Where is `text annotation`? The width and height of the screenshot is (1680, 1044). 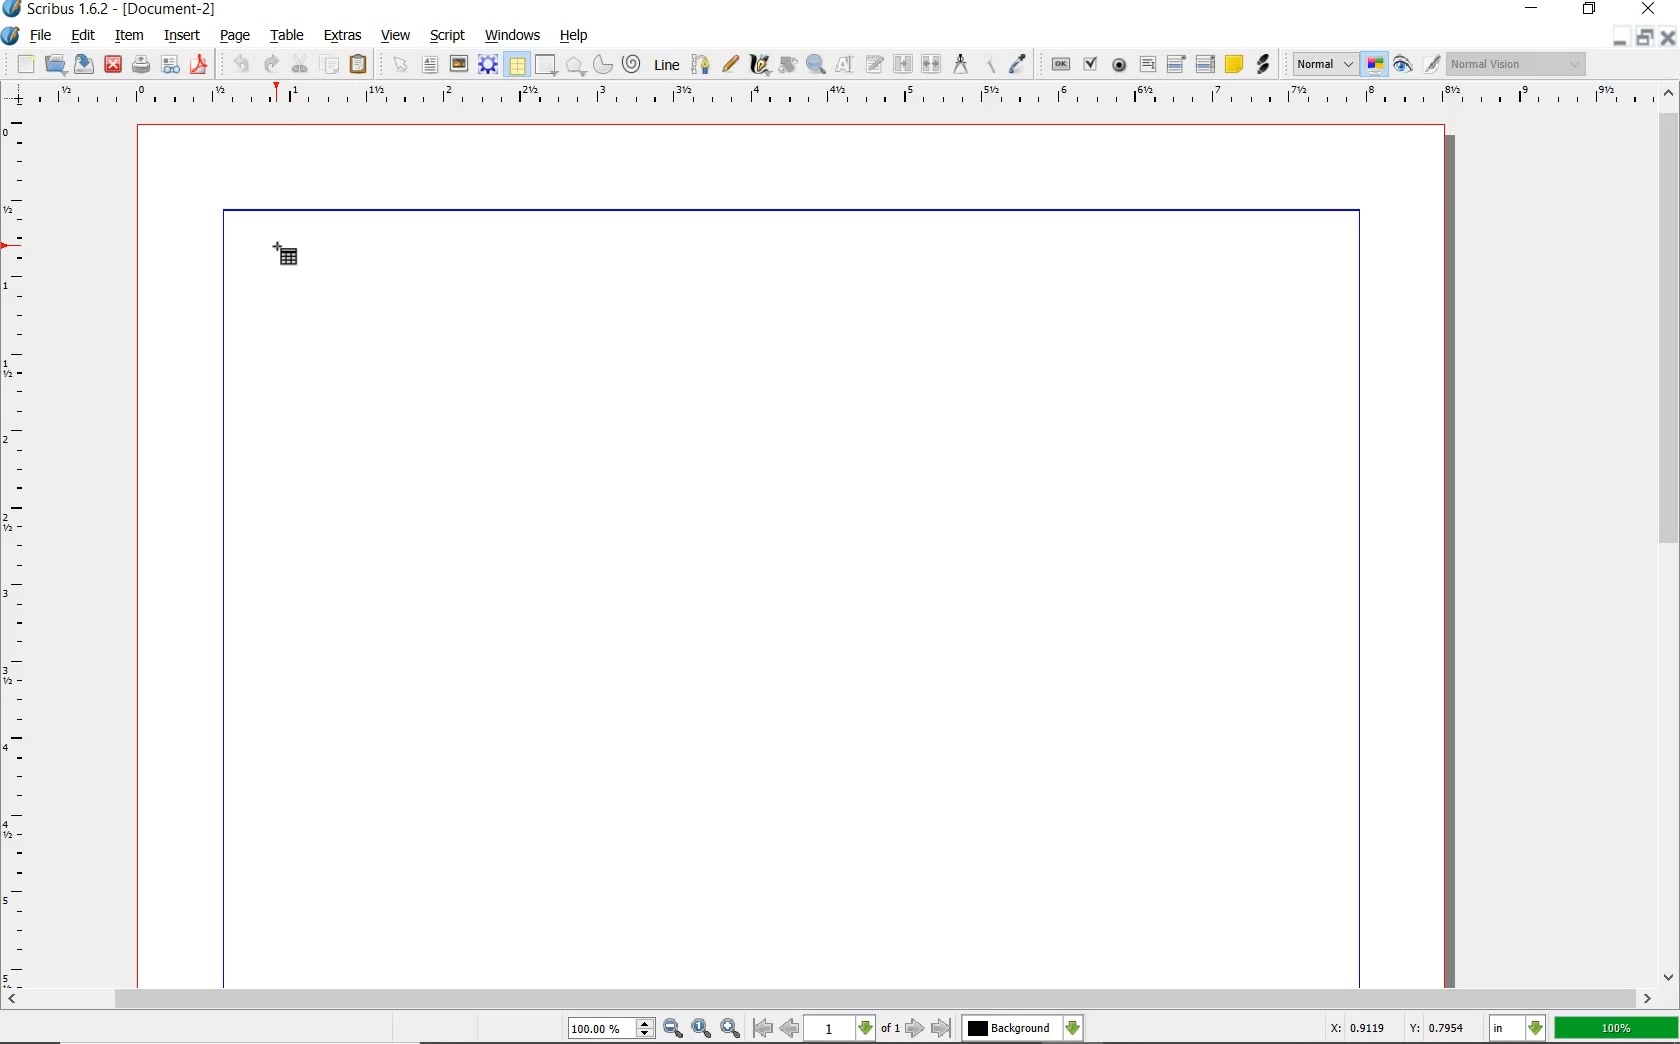
text annotation is located at coordinates (1234, 63).